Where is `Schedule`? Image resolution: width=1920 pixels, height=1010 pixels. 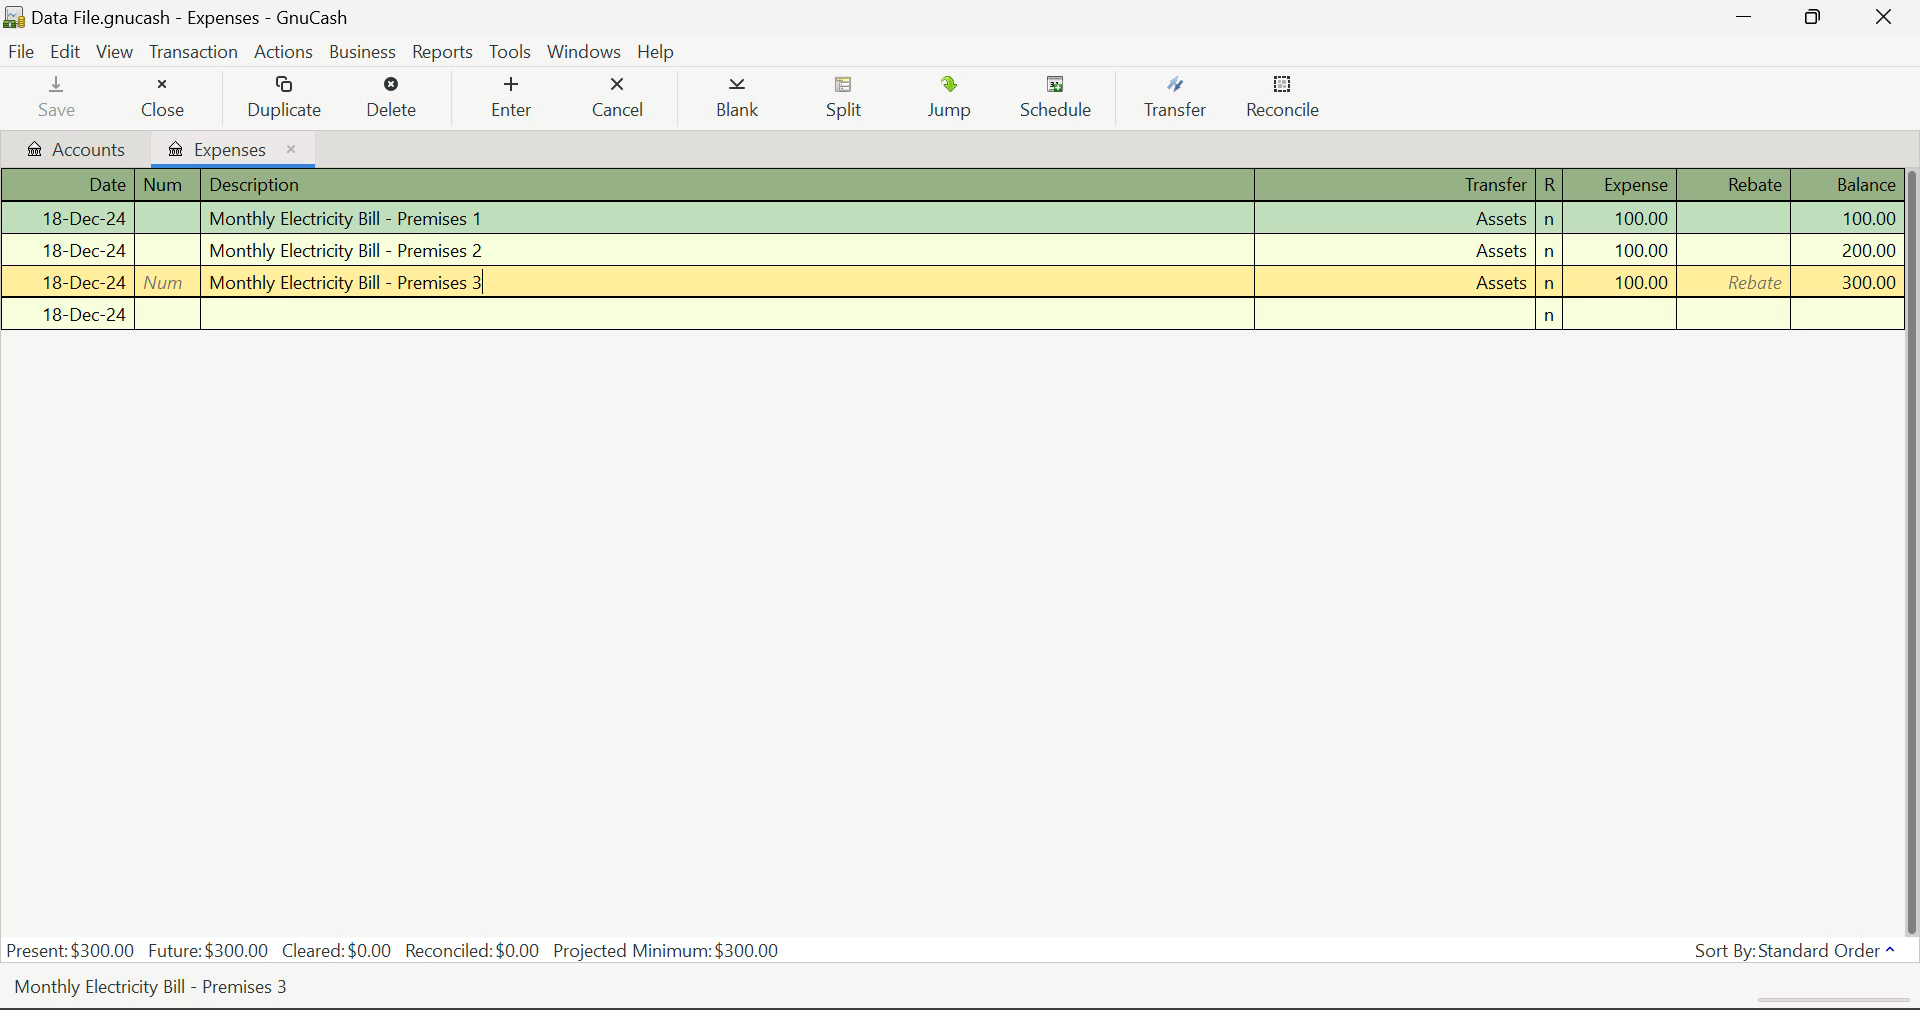 Schedule is located at coordinates (1067, 100).